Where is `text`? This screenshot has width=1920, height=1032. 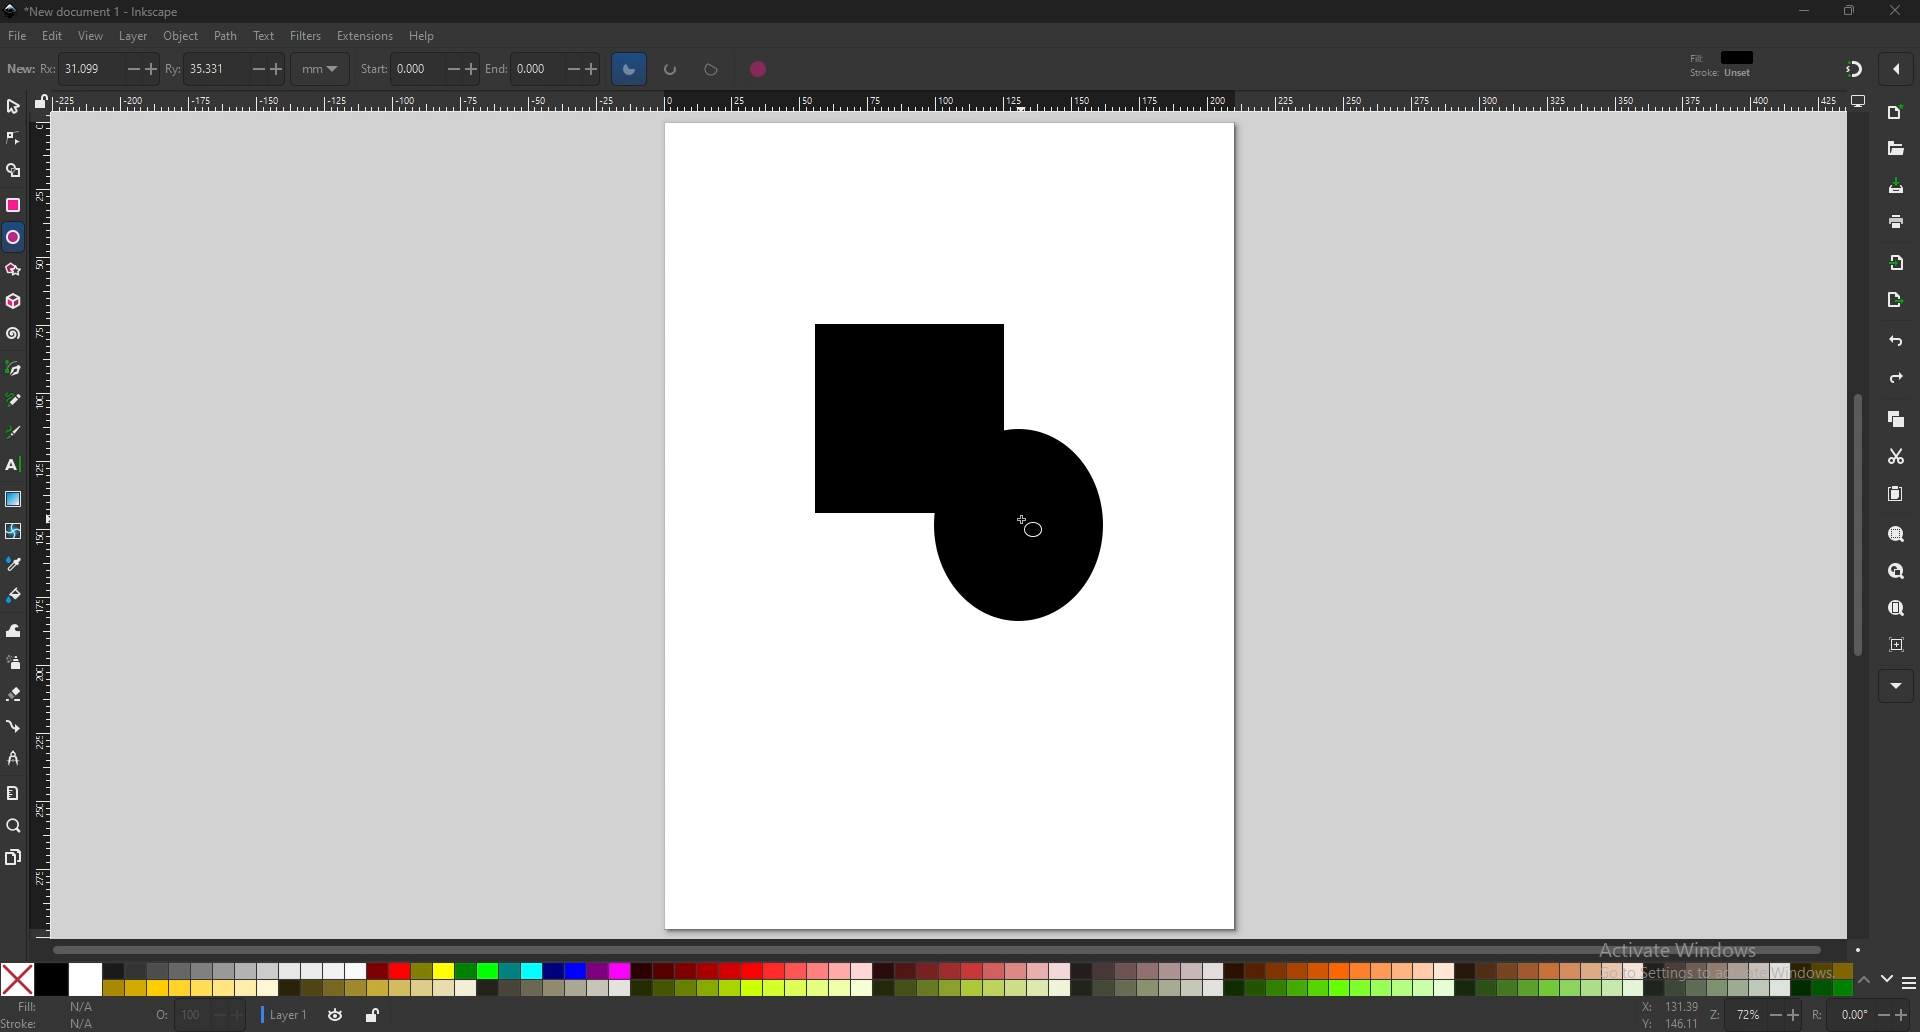
text is located at coordinates (13, 465).